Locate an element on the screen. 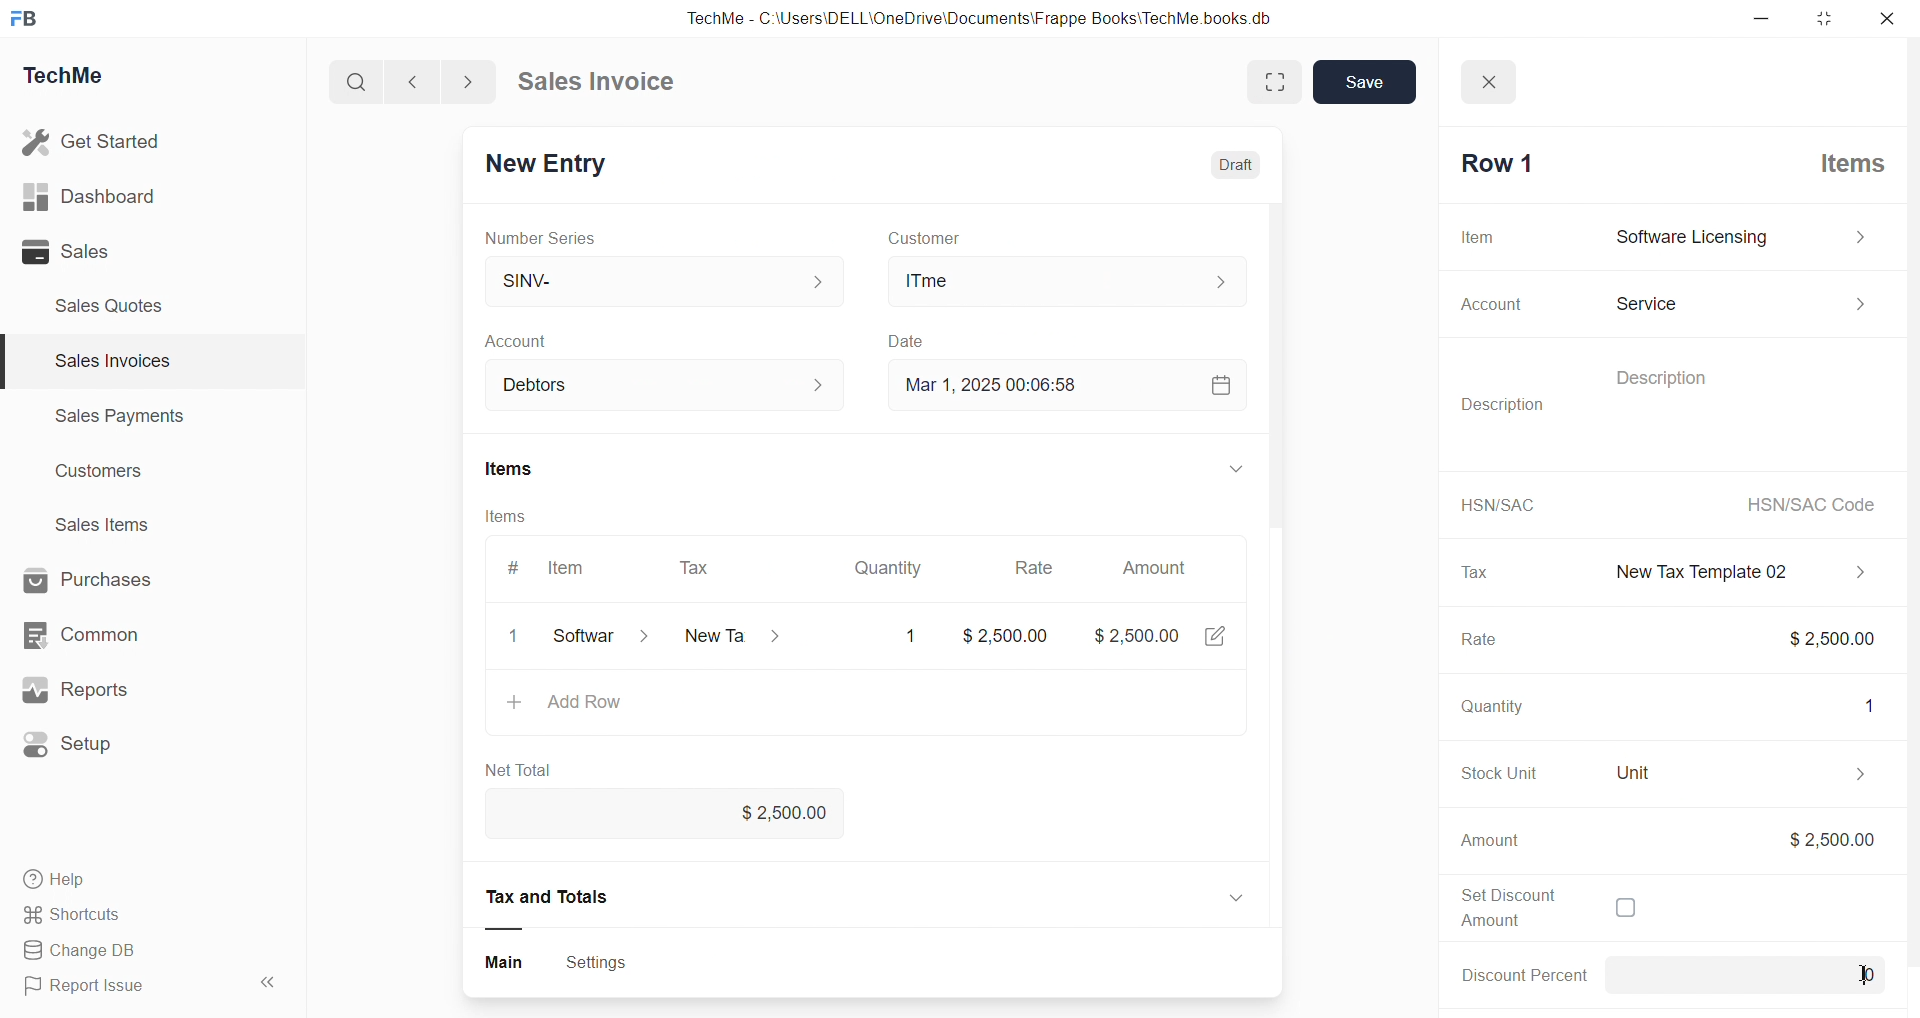  Description is located at coordinates (1508, 404).